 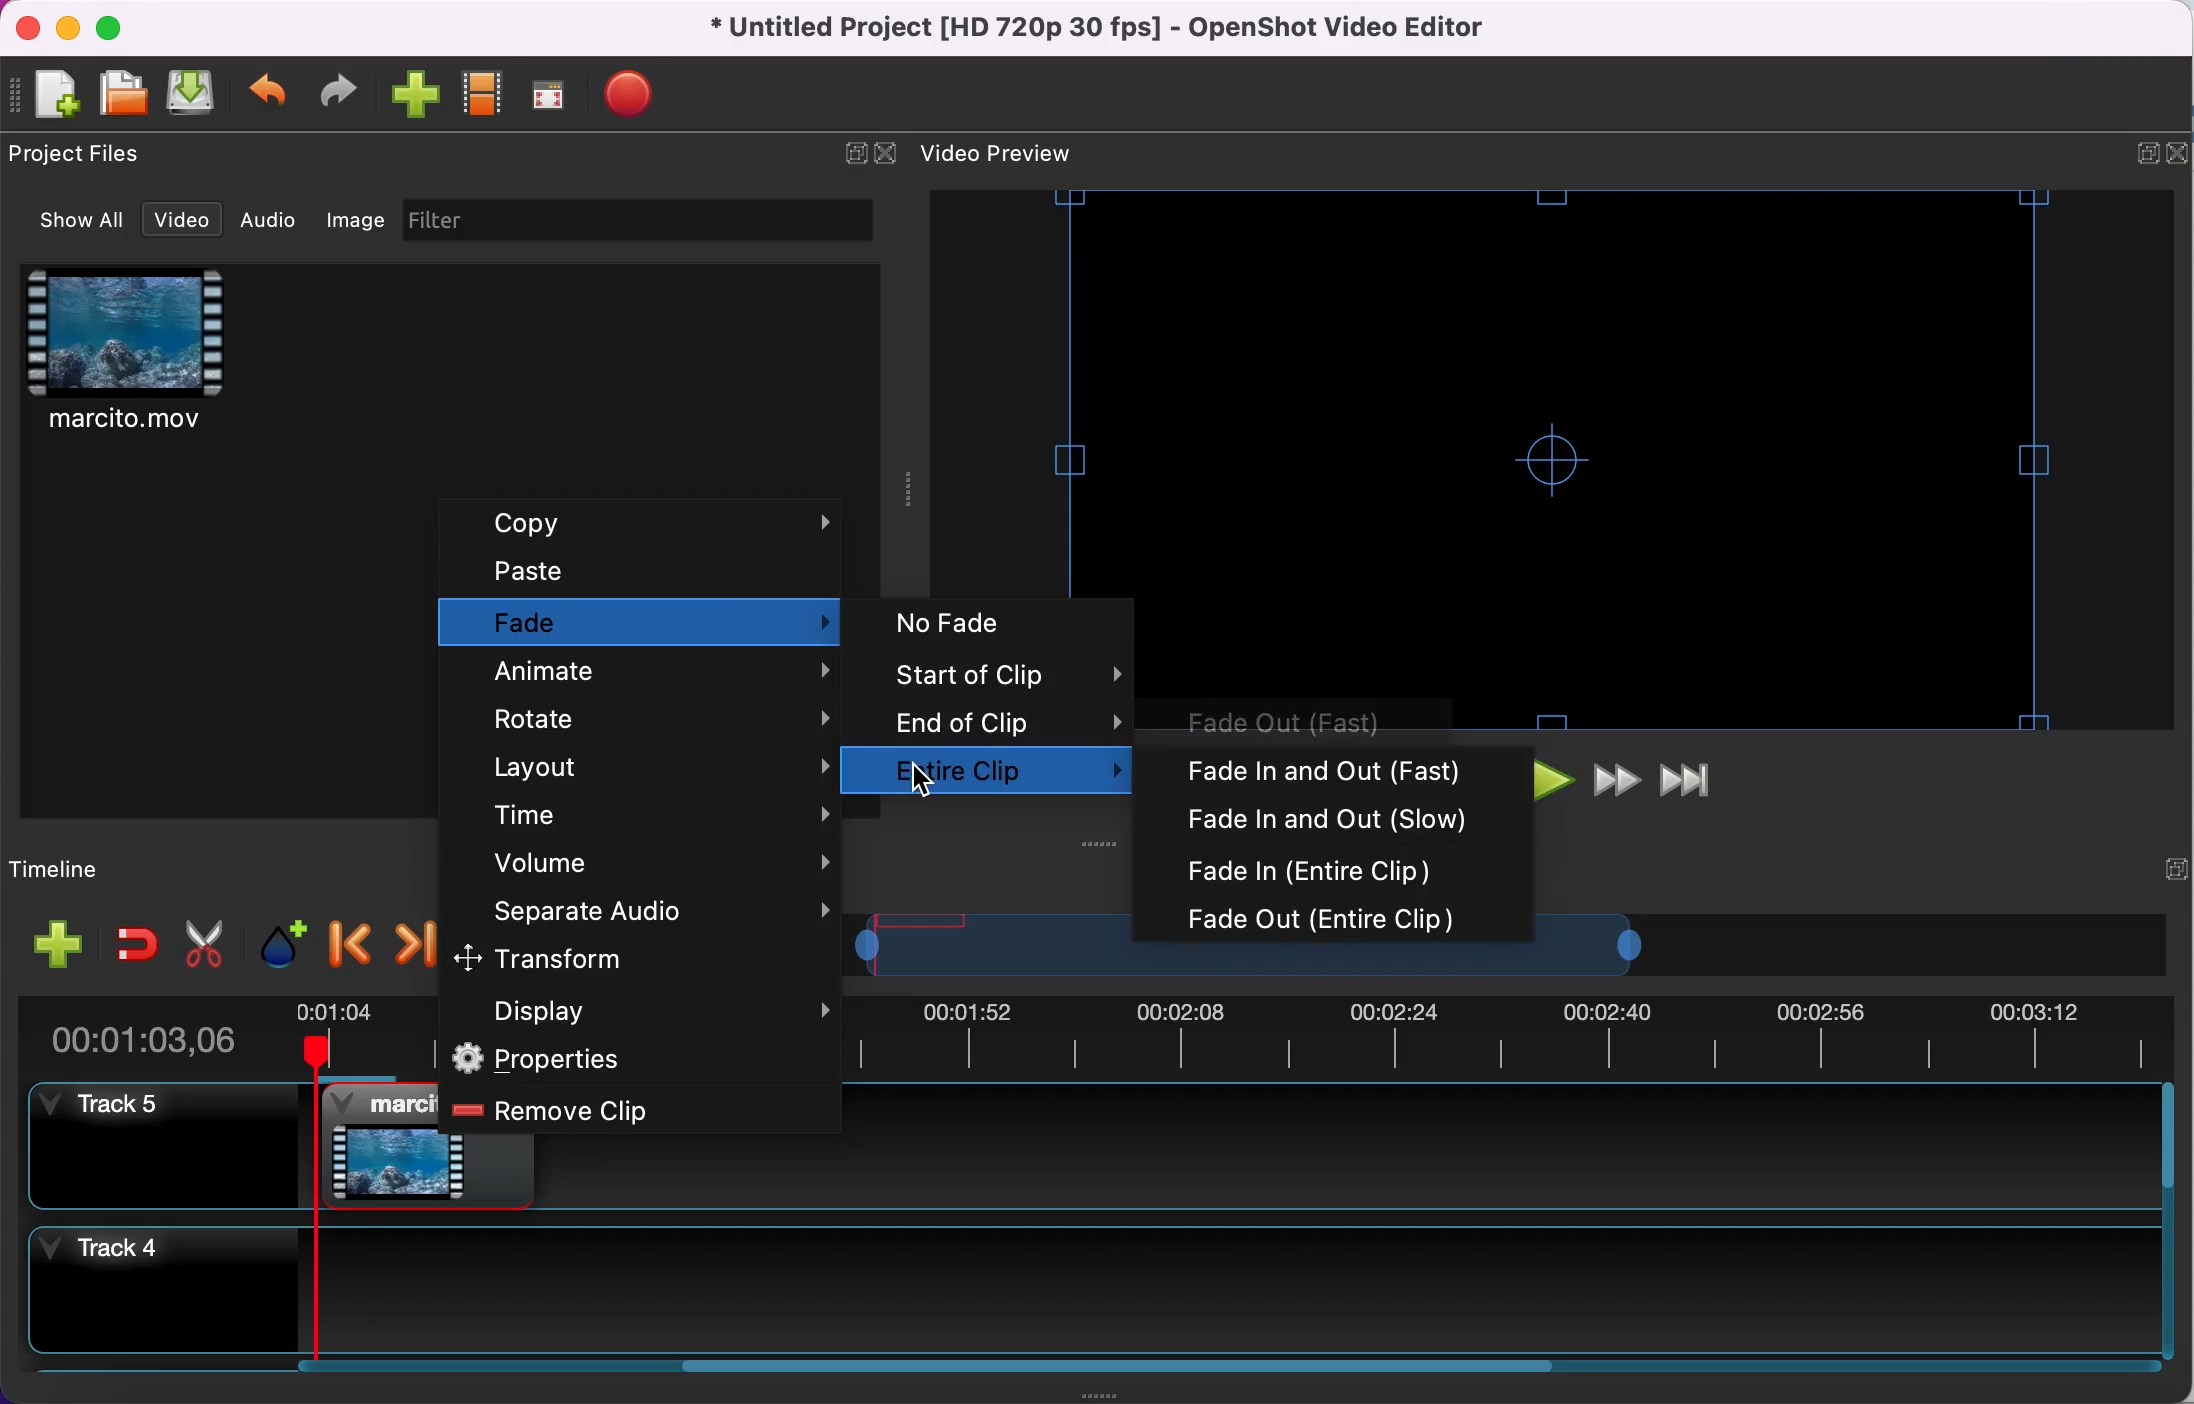 I want to click on display, so click(x=643, y=1011).